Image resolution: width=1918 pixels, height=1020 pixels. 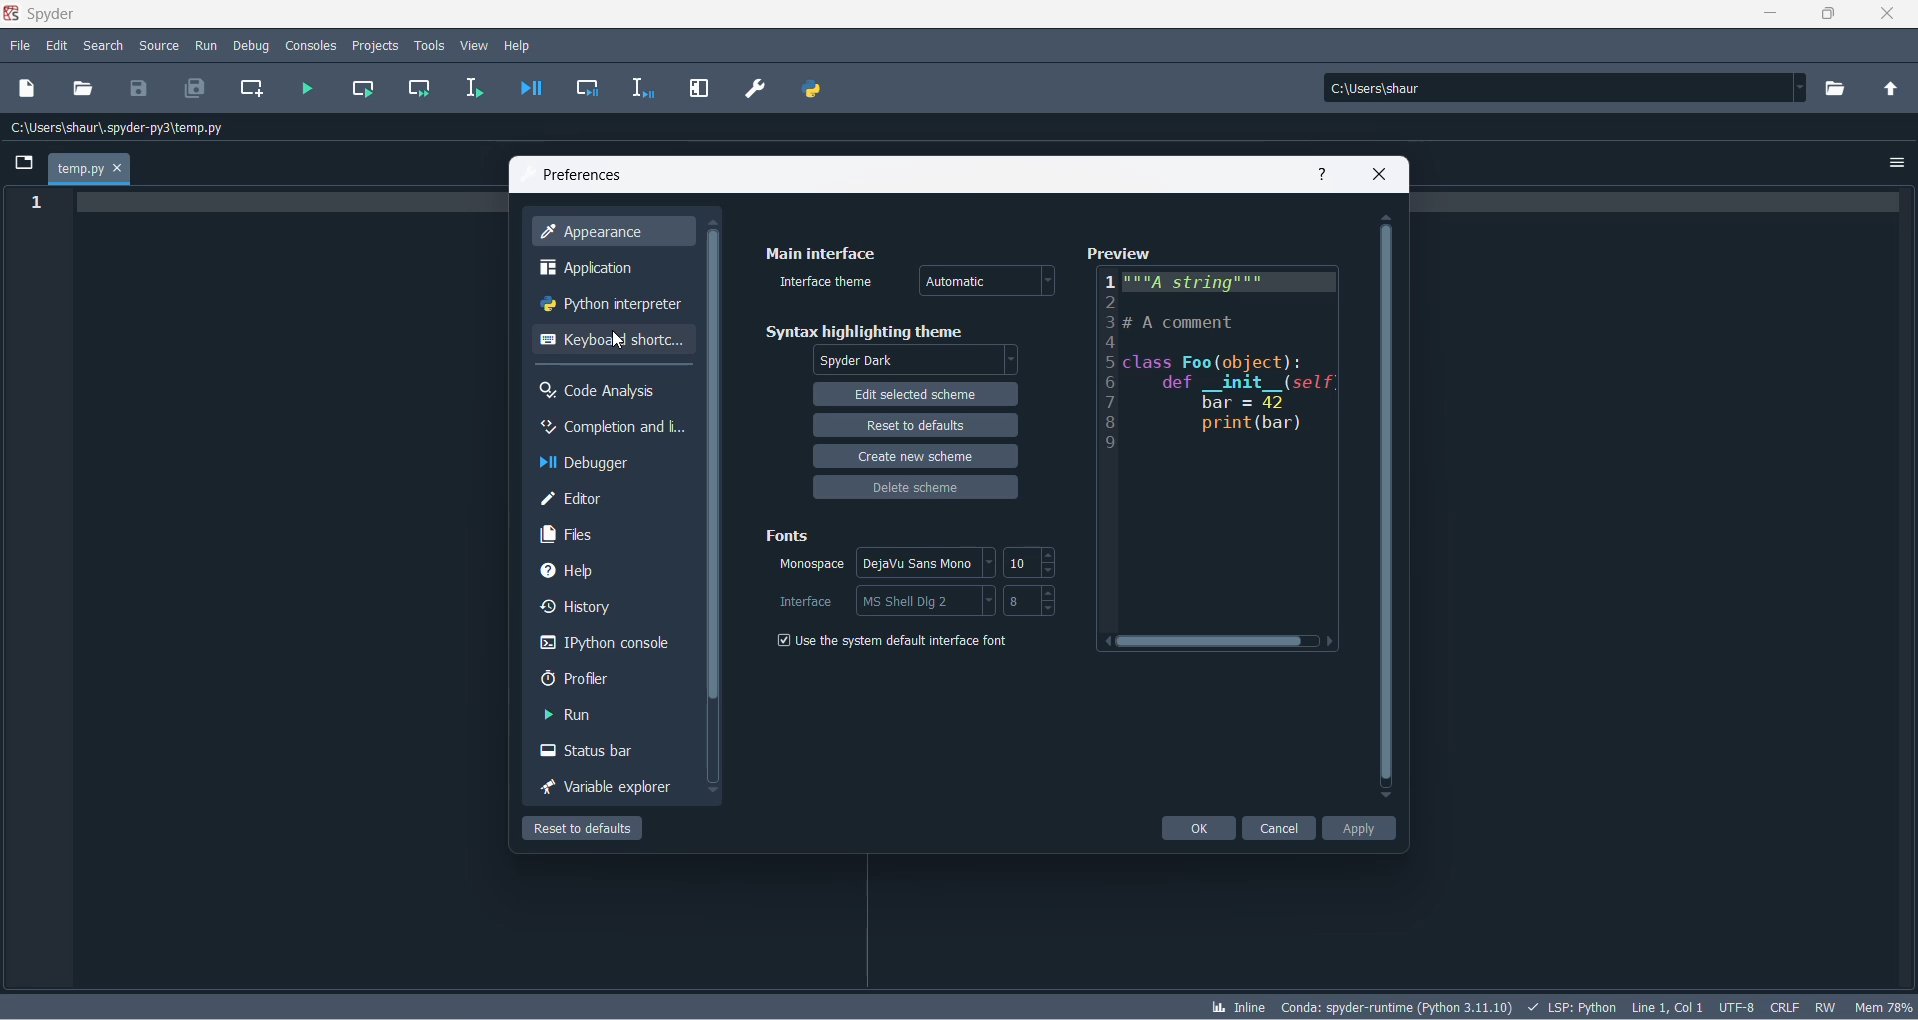 What do you see at coordinates (1388, 218) in the screenshot?
I see `move up` at bounding box center [1388, 218].